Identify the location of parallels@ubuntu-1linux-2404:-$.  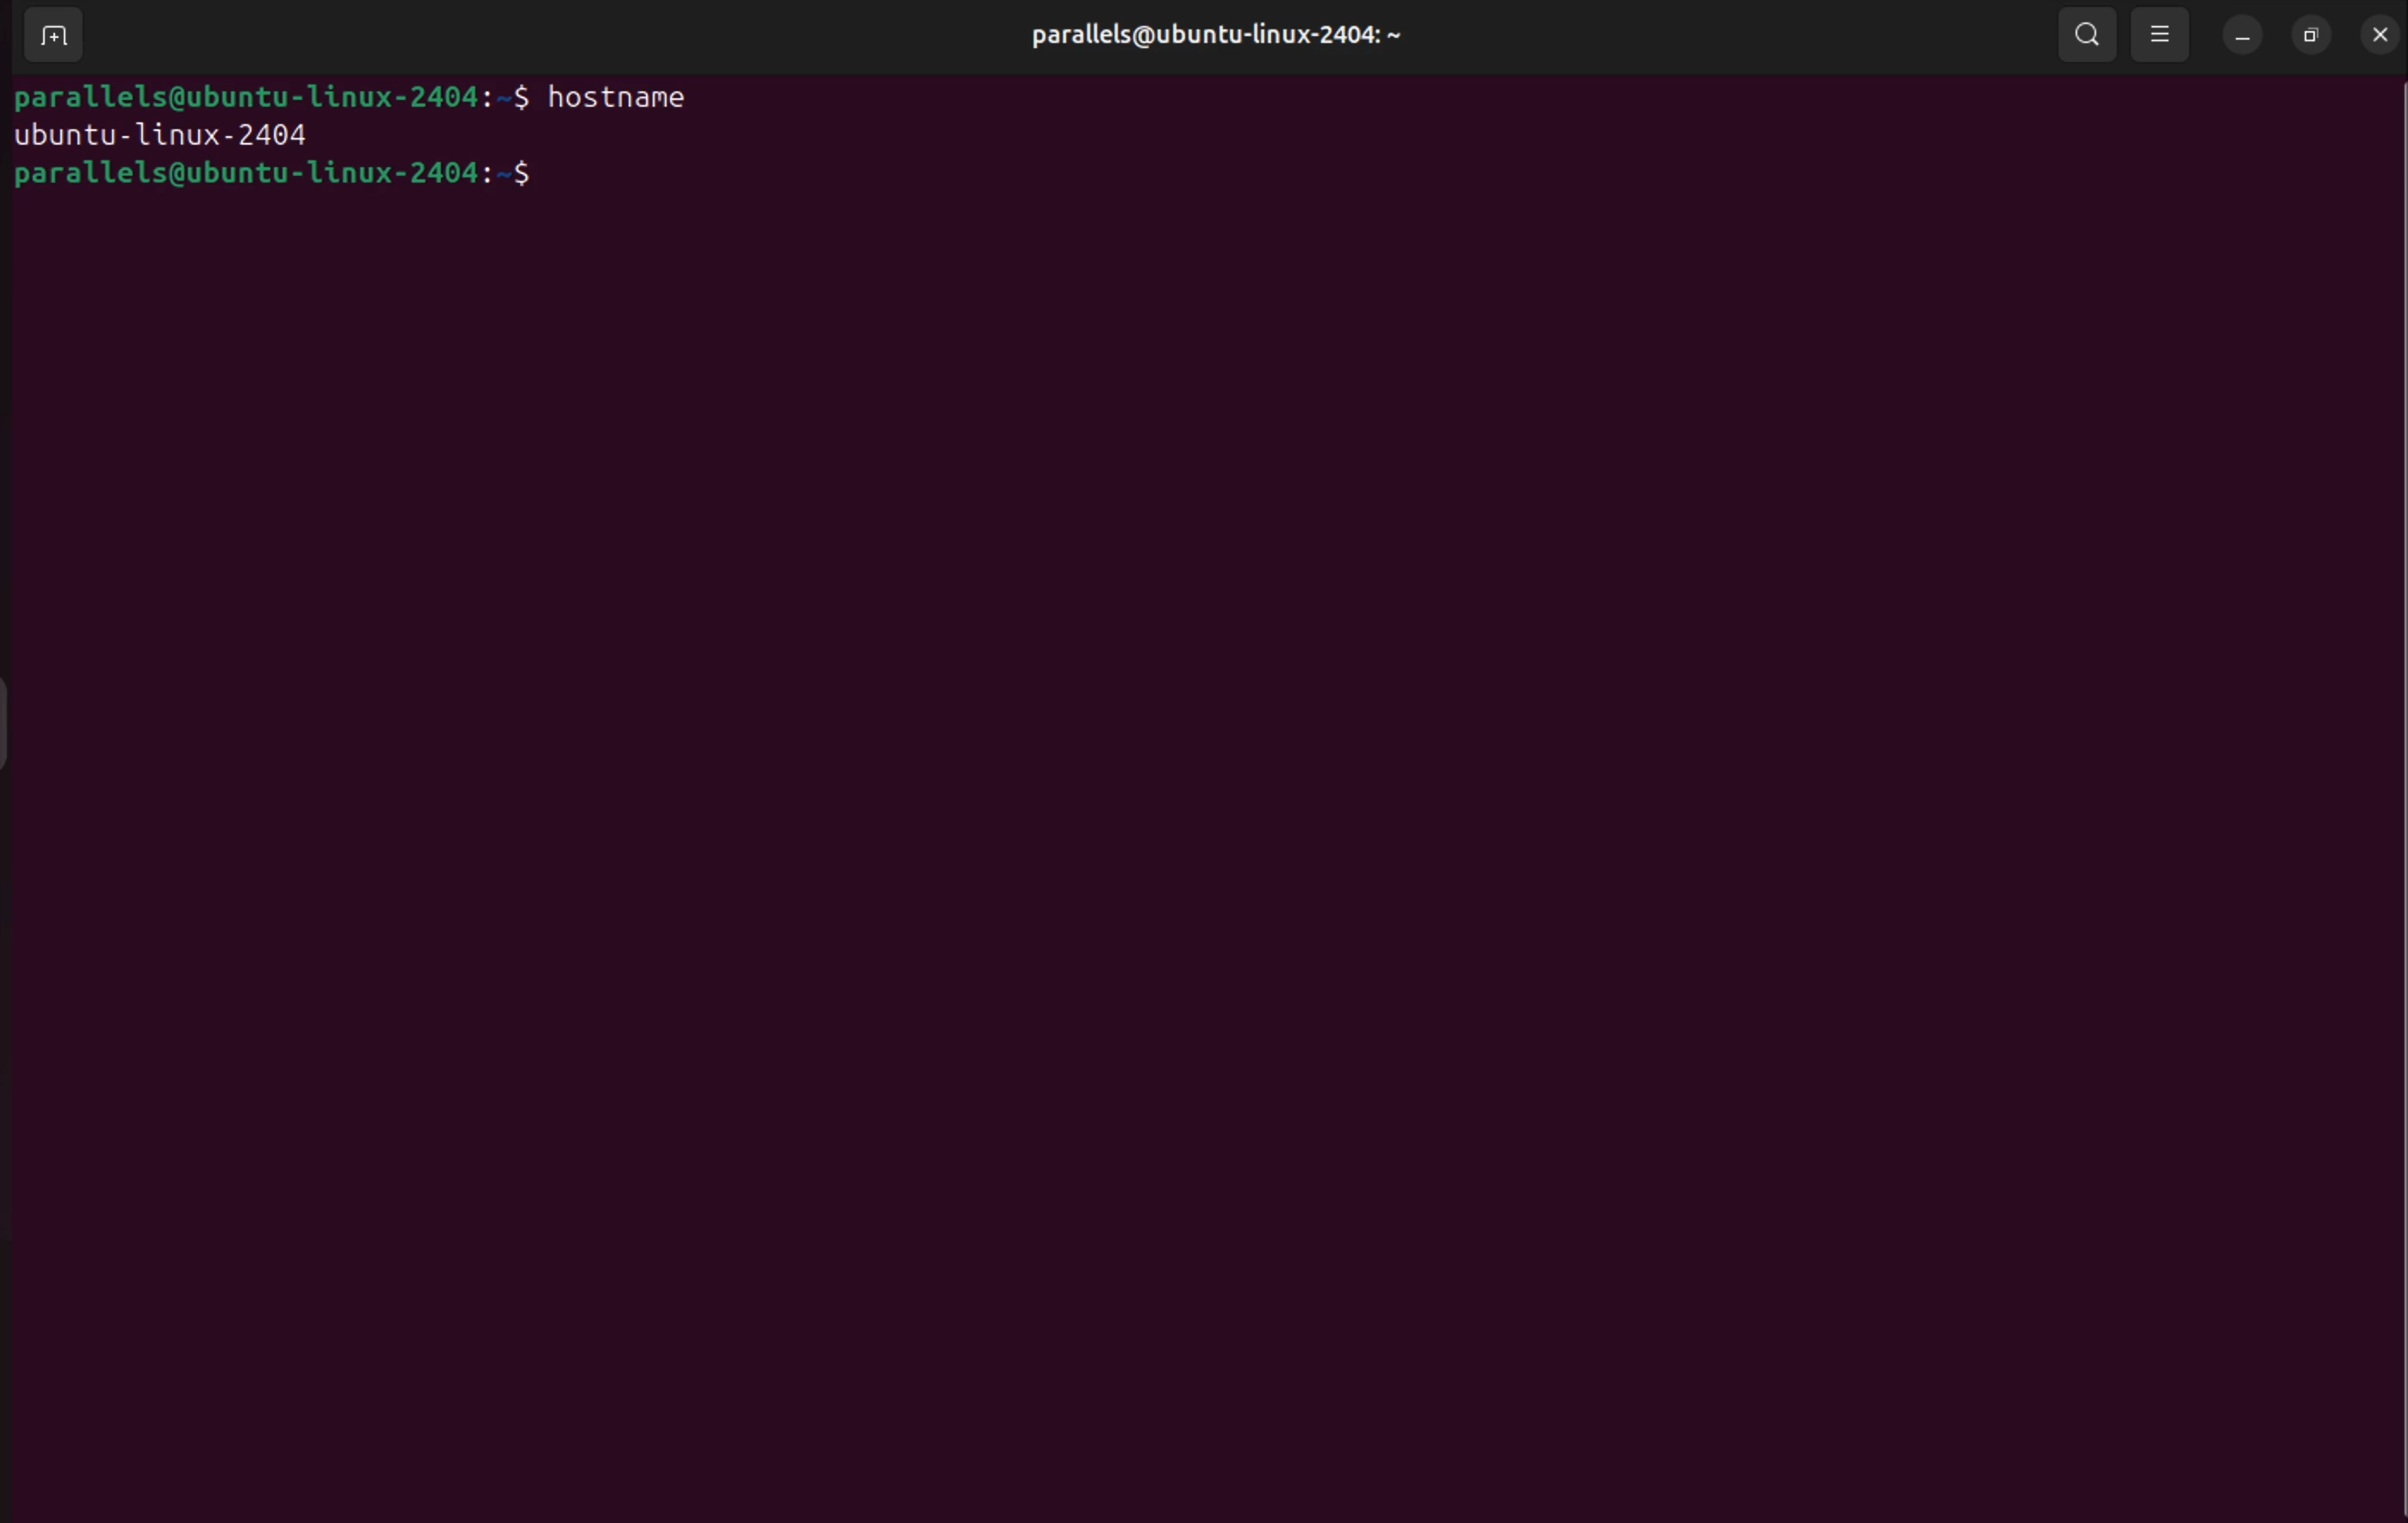
(269, 96).